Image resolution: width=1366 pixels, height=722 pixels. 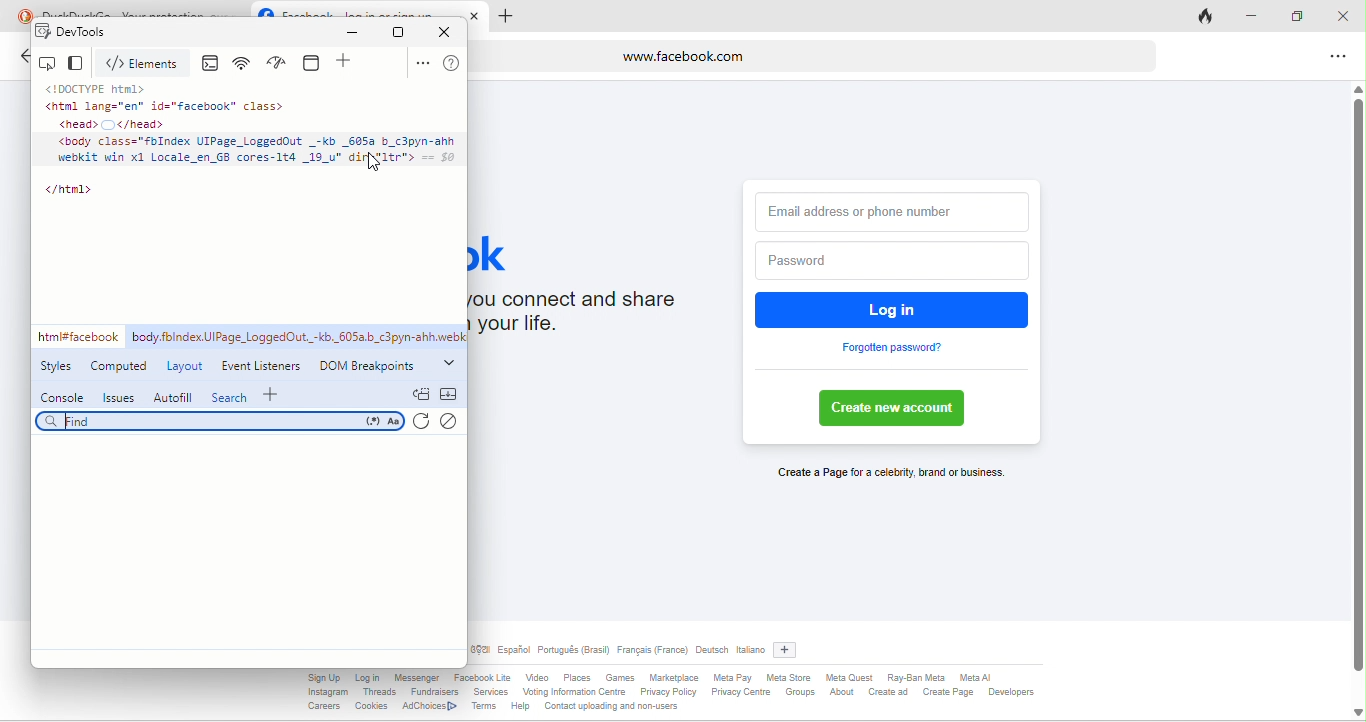 What do you see at coordinates (1357, 387) in the screenshot?
I see `vertical scroll bar` at bounding box center [1357, 387].